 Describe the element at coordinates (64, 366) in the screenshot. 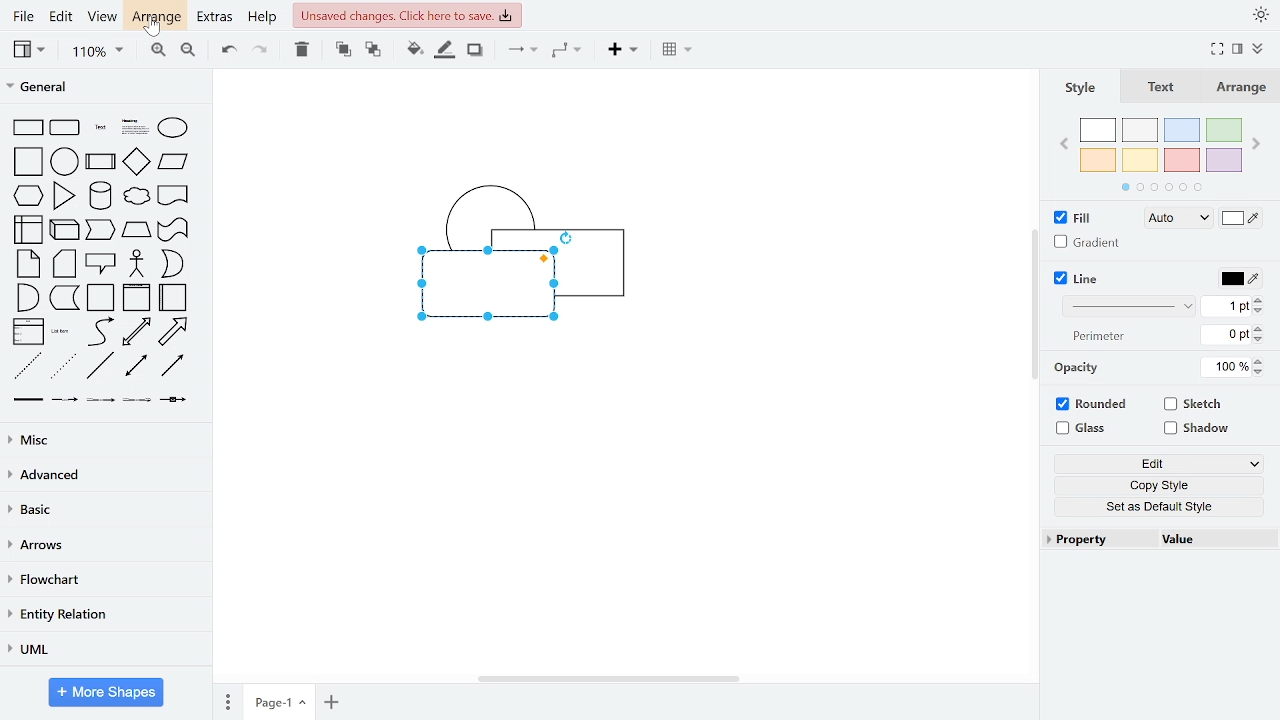

I see `dotted line` at that location.